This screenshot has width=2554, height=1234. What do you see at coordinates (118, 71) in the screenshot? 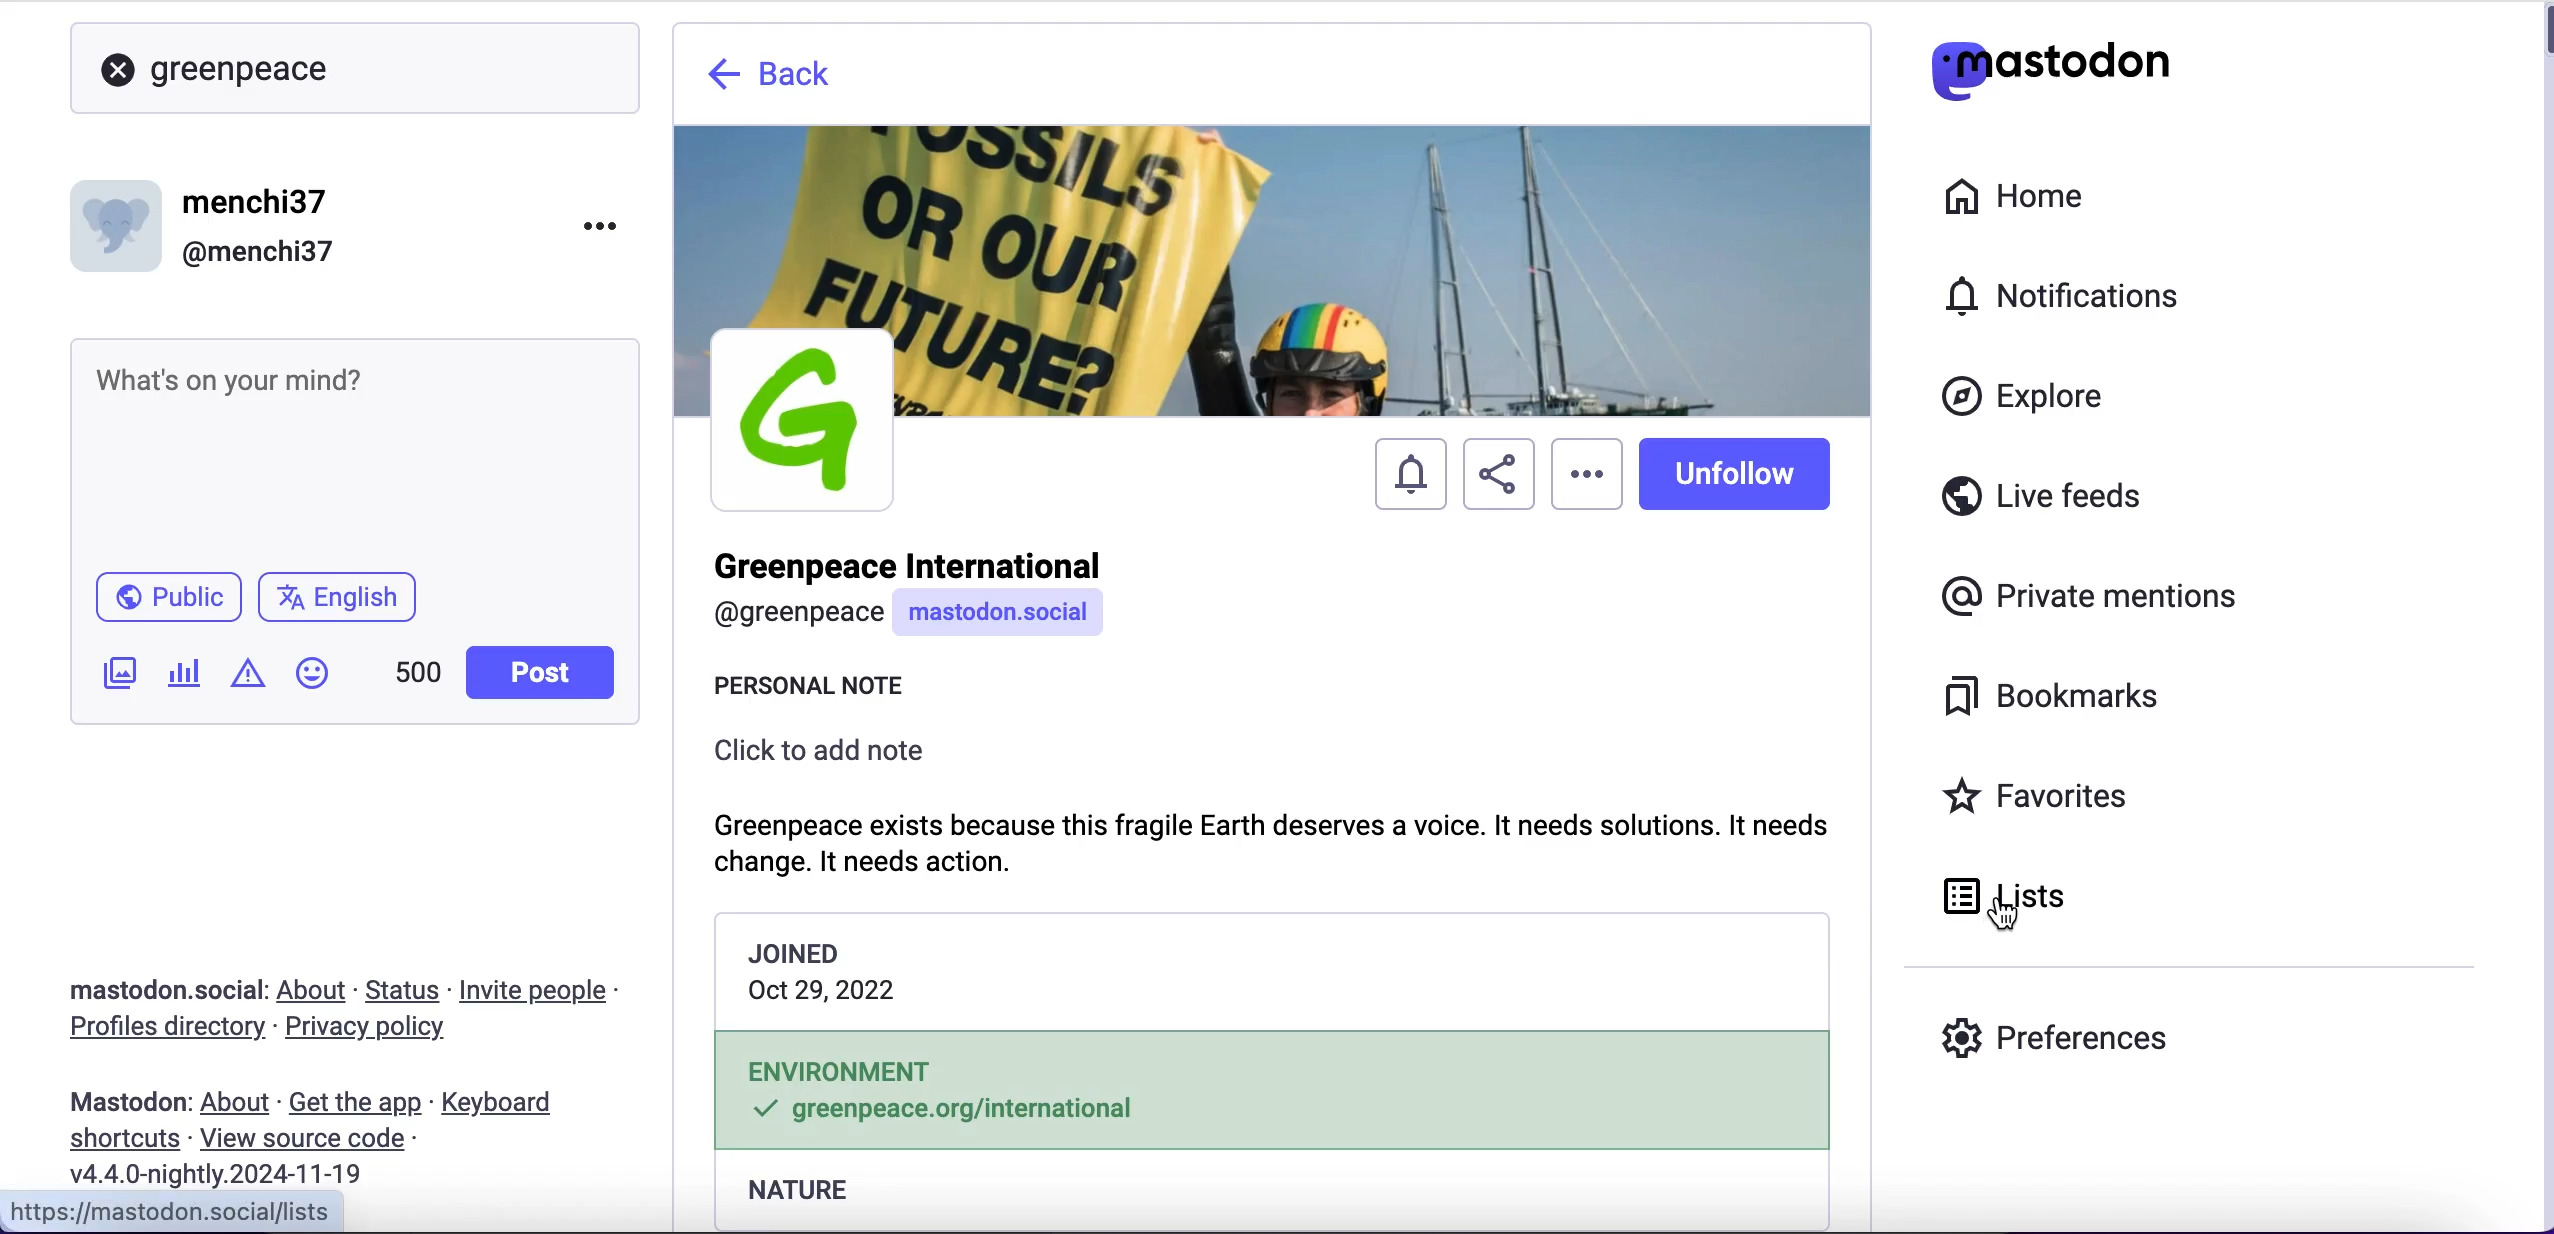
I see `close` at bounding box center [118, 71].